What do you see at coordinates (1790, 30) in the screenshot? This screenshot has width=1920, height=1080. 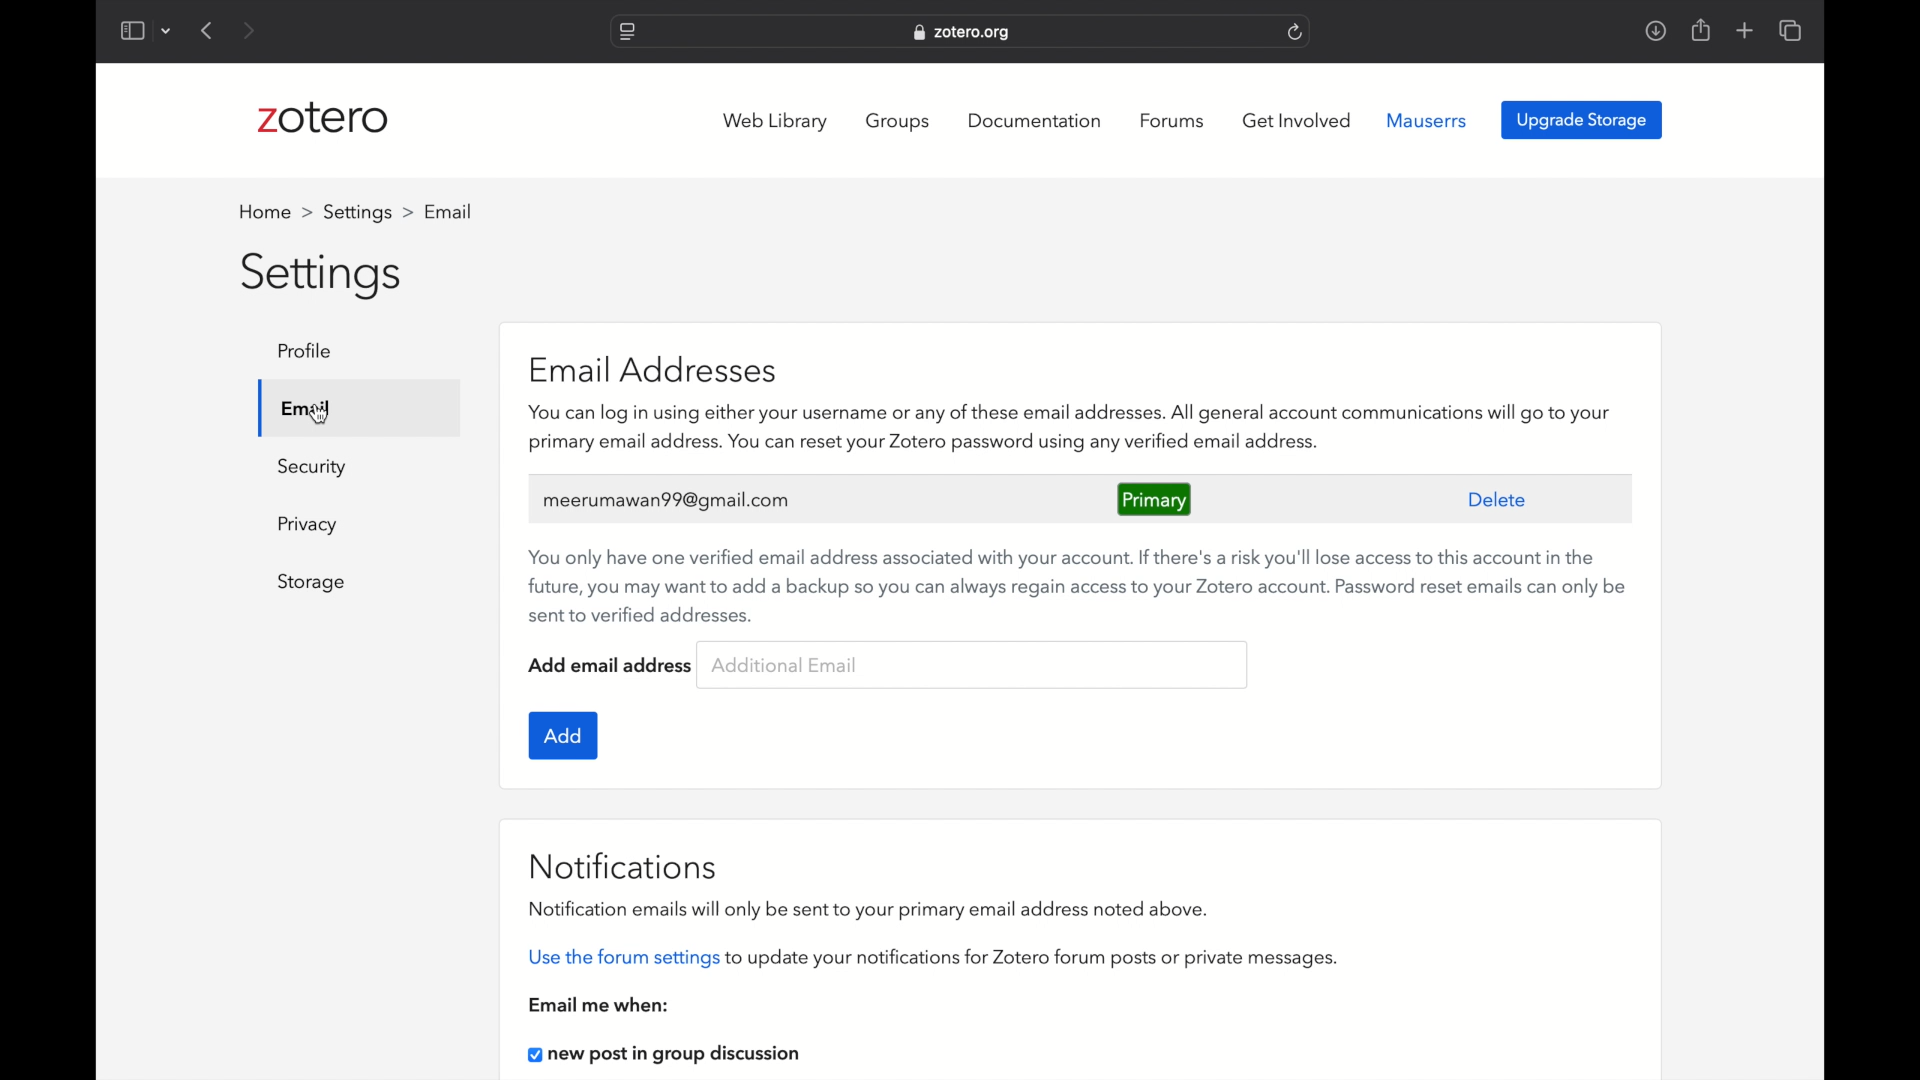 I see `show tab overview` at bounding box center [1790, 30].